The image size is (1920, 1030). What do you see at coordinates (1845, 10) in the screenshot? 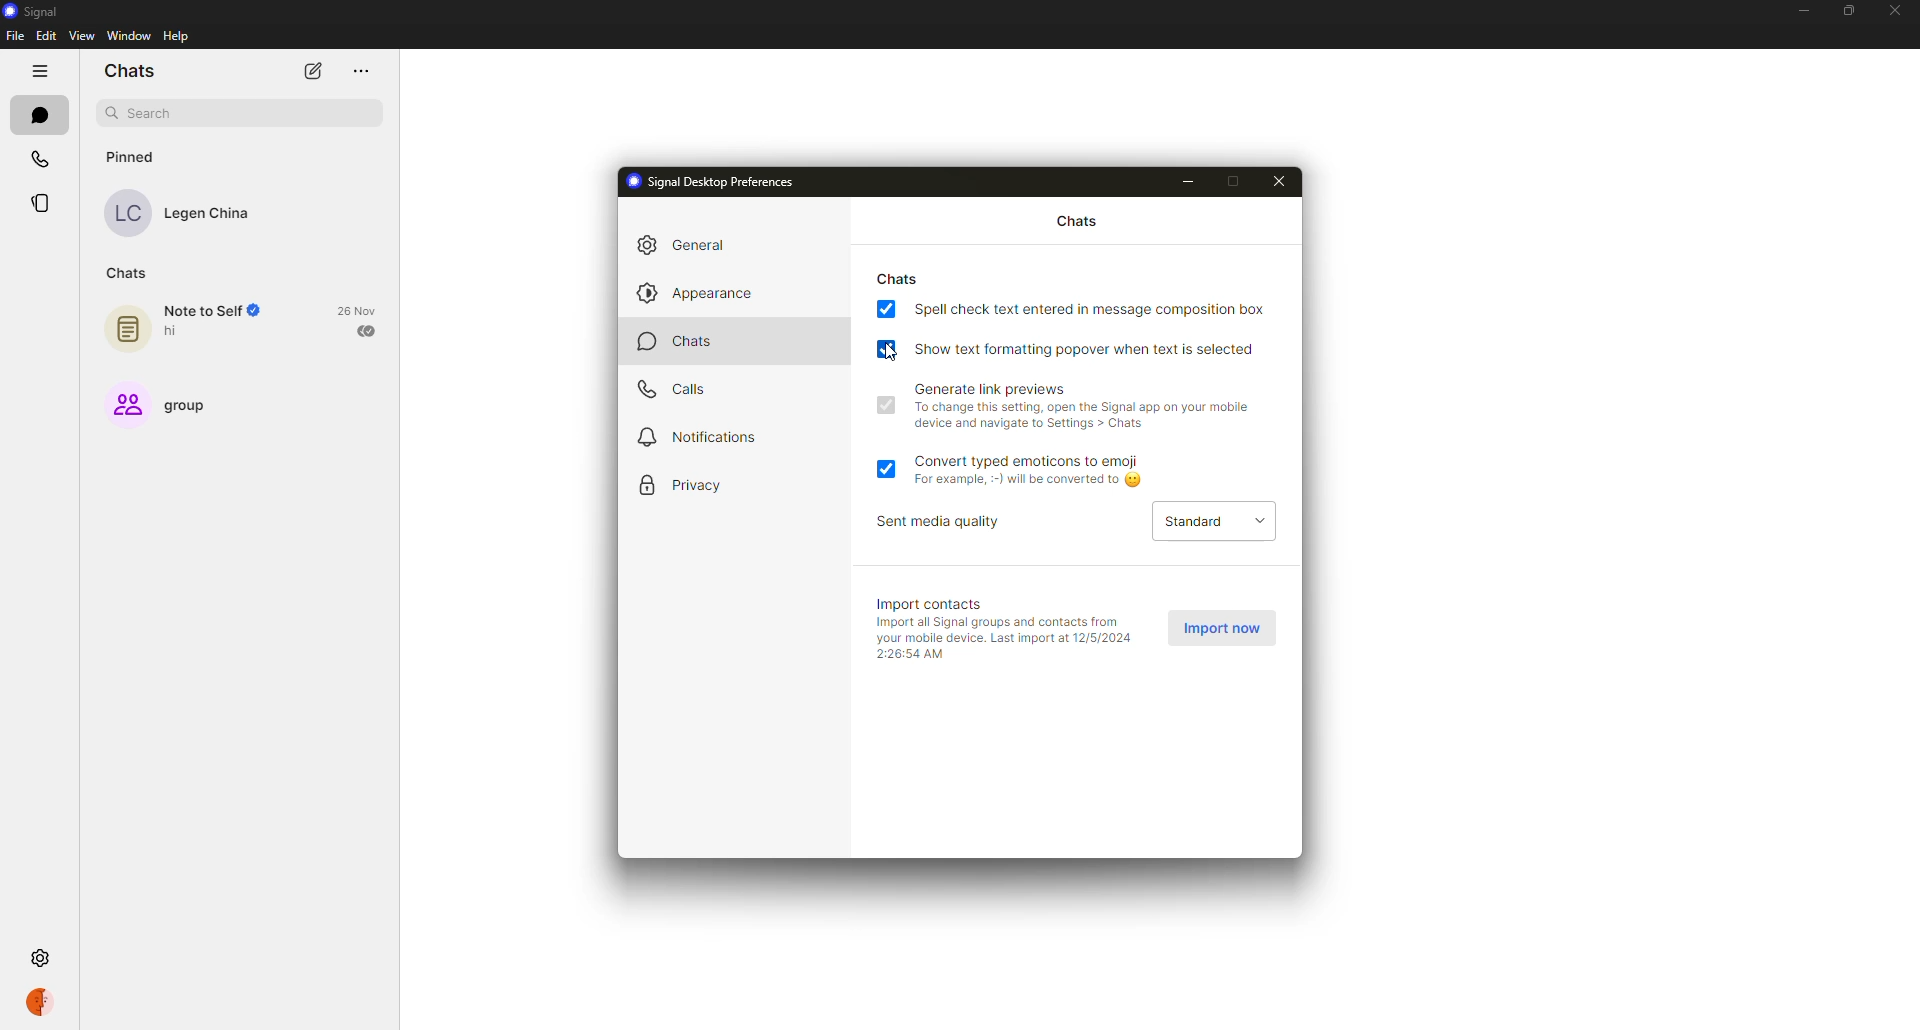
I see `maximize` at bounding box center [1845, 10].